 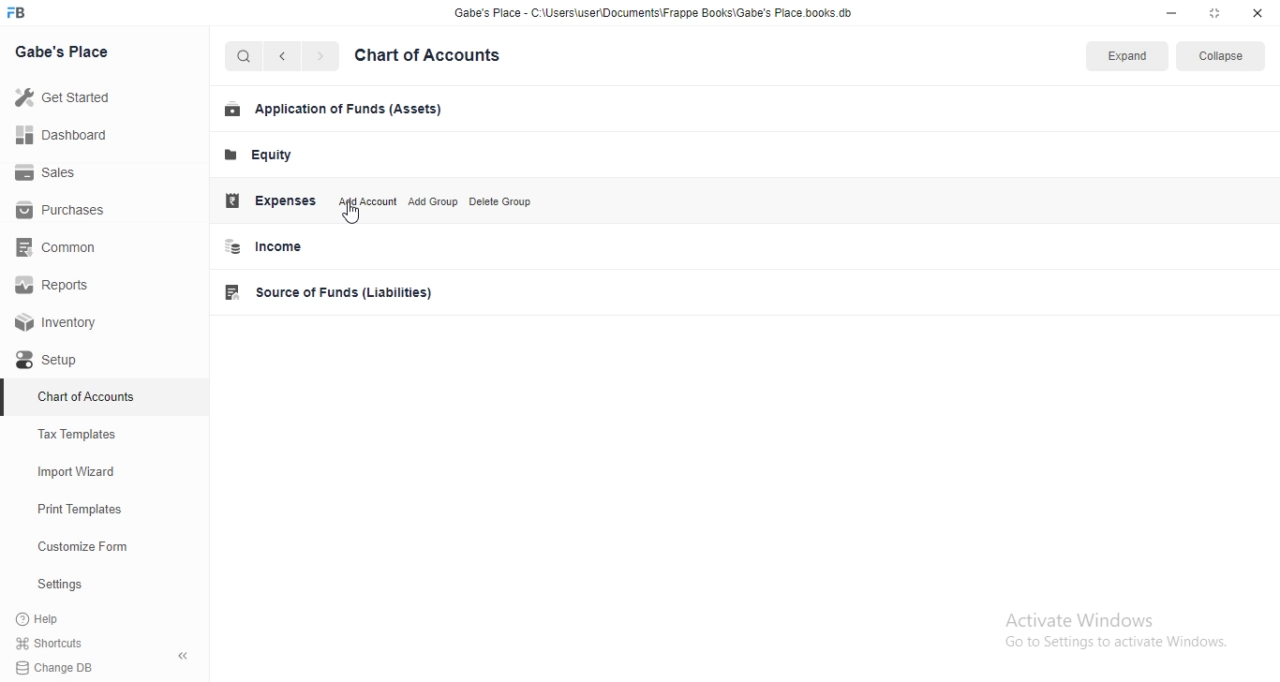 What do you see at coordinates (79, 473) in the screenshot?
I see `Import Wizard` at bounding box center [79, 473].